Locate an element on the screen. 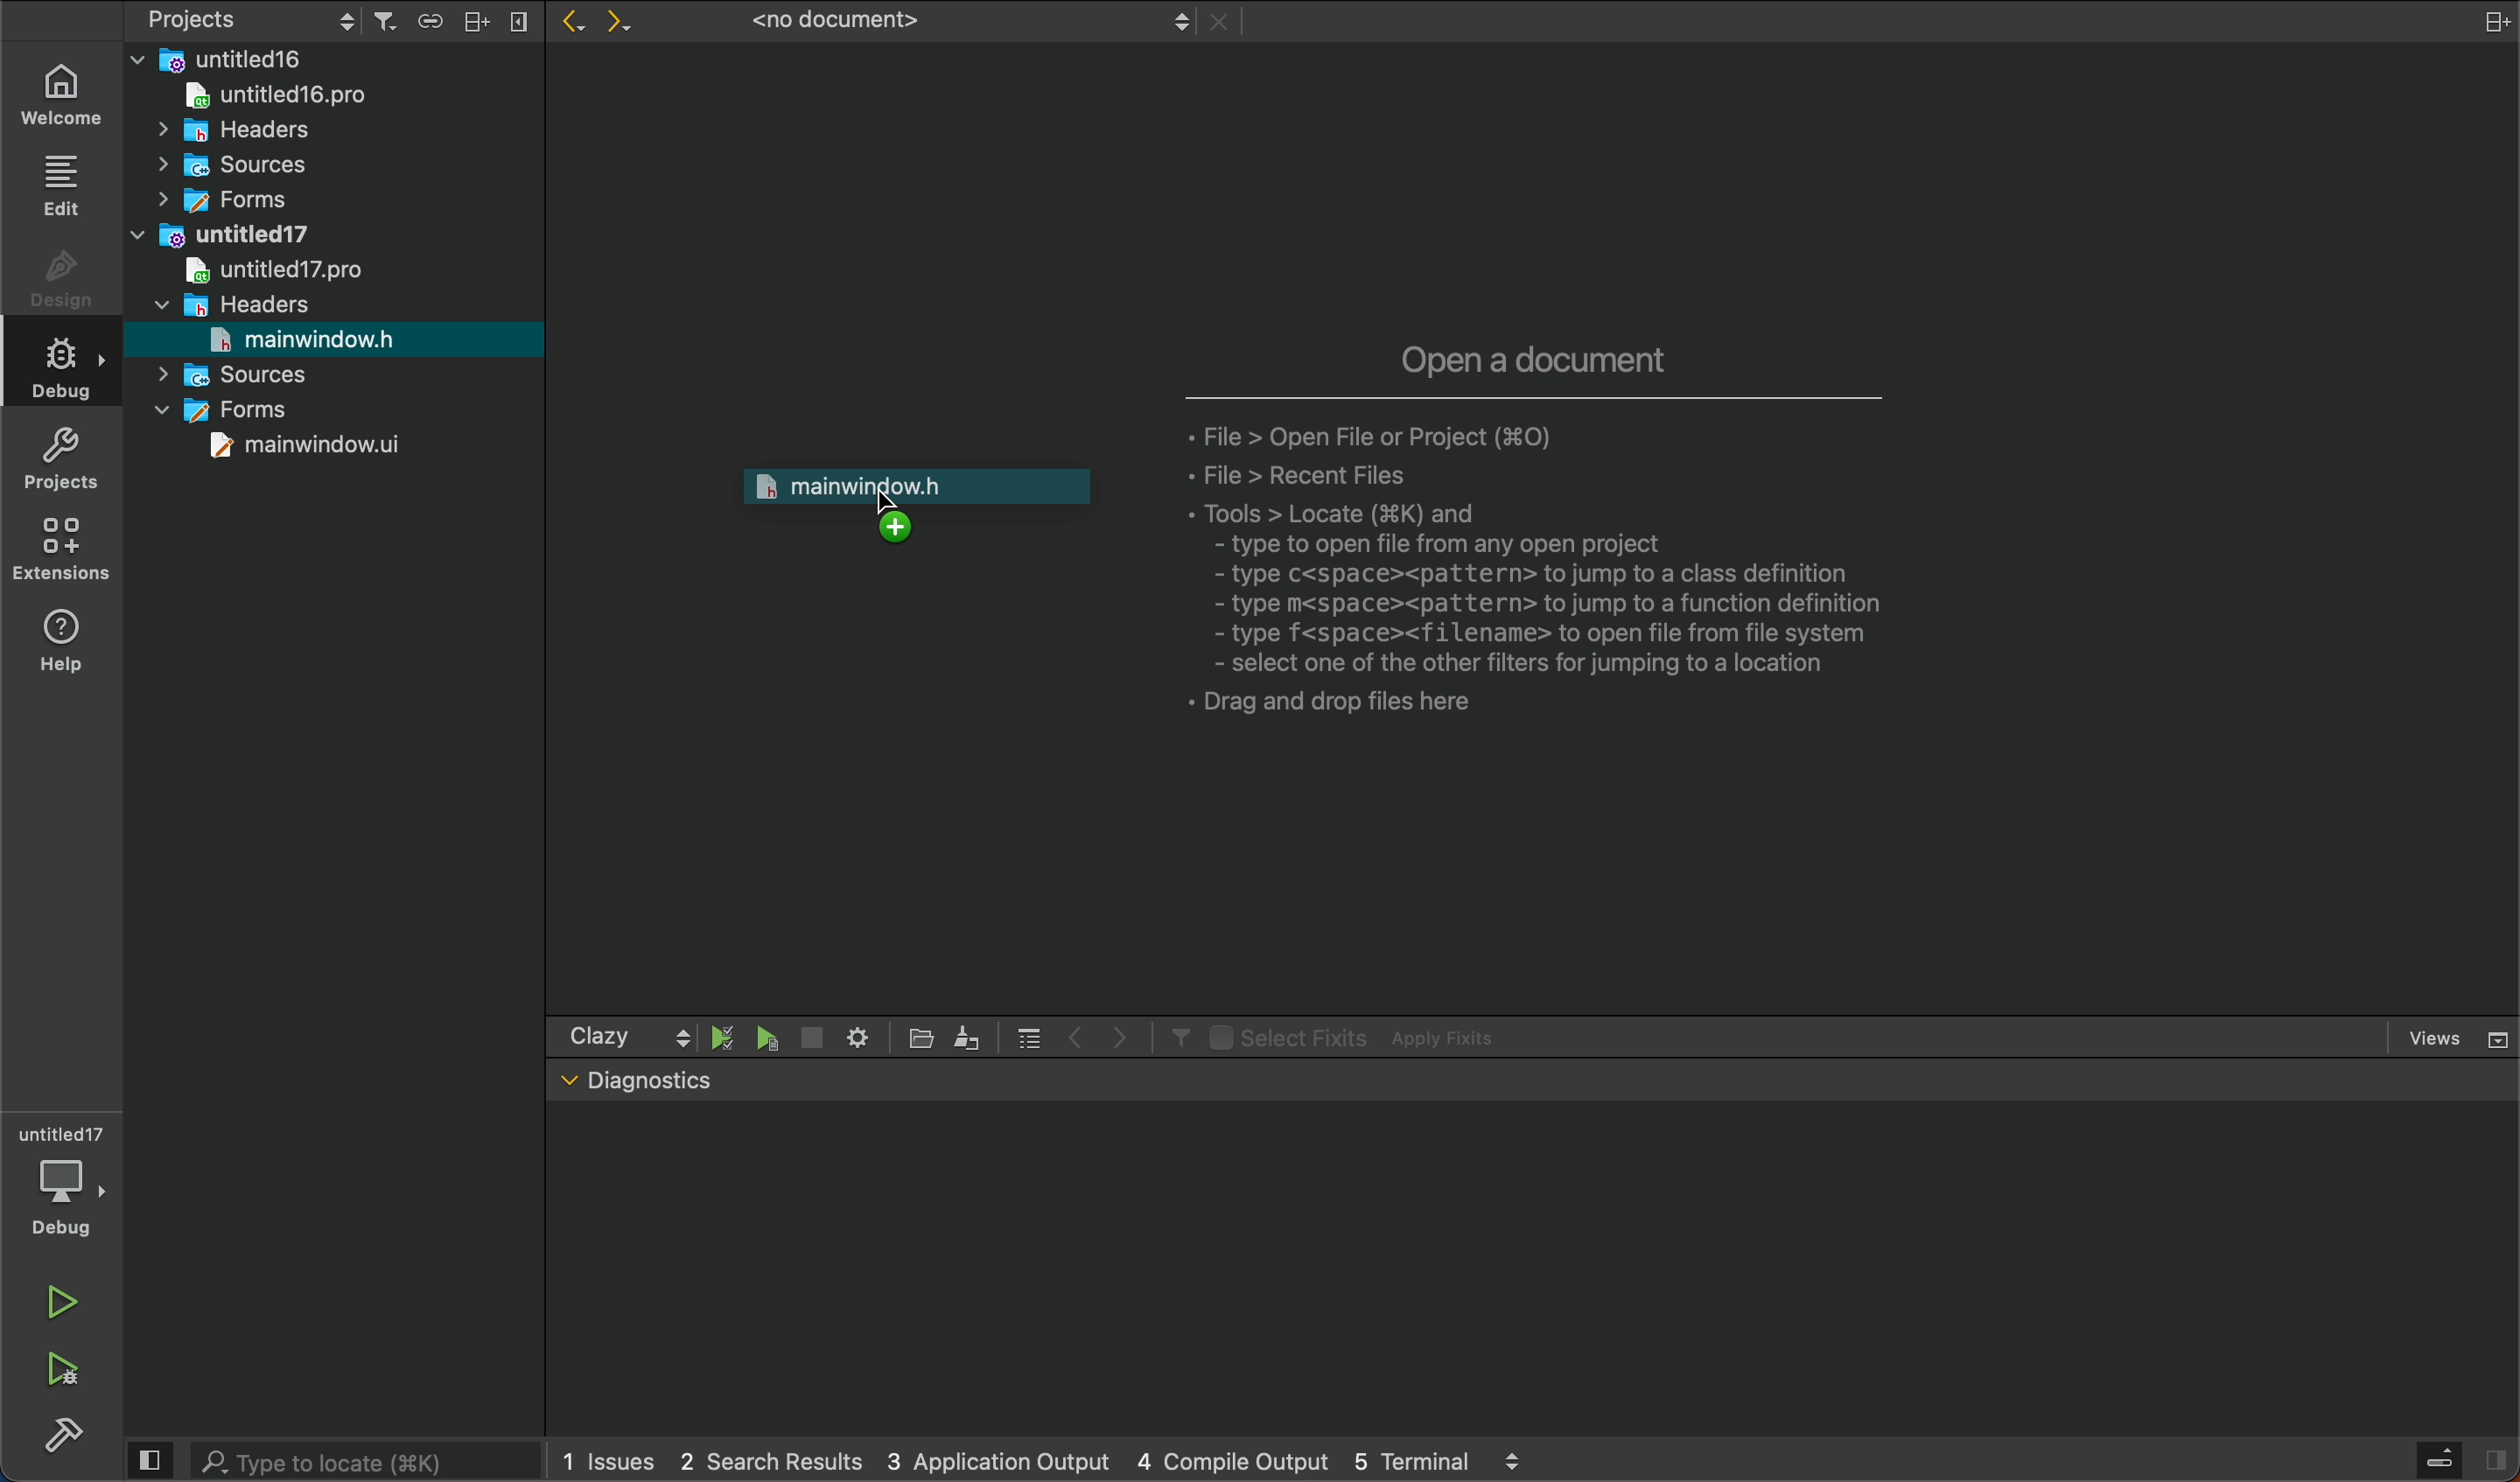  EDIT is located at coordinates (65, 186).